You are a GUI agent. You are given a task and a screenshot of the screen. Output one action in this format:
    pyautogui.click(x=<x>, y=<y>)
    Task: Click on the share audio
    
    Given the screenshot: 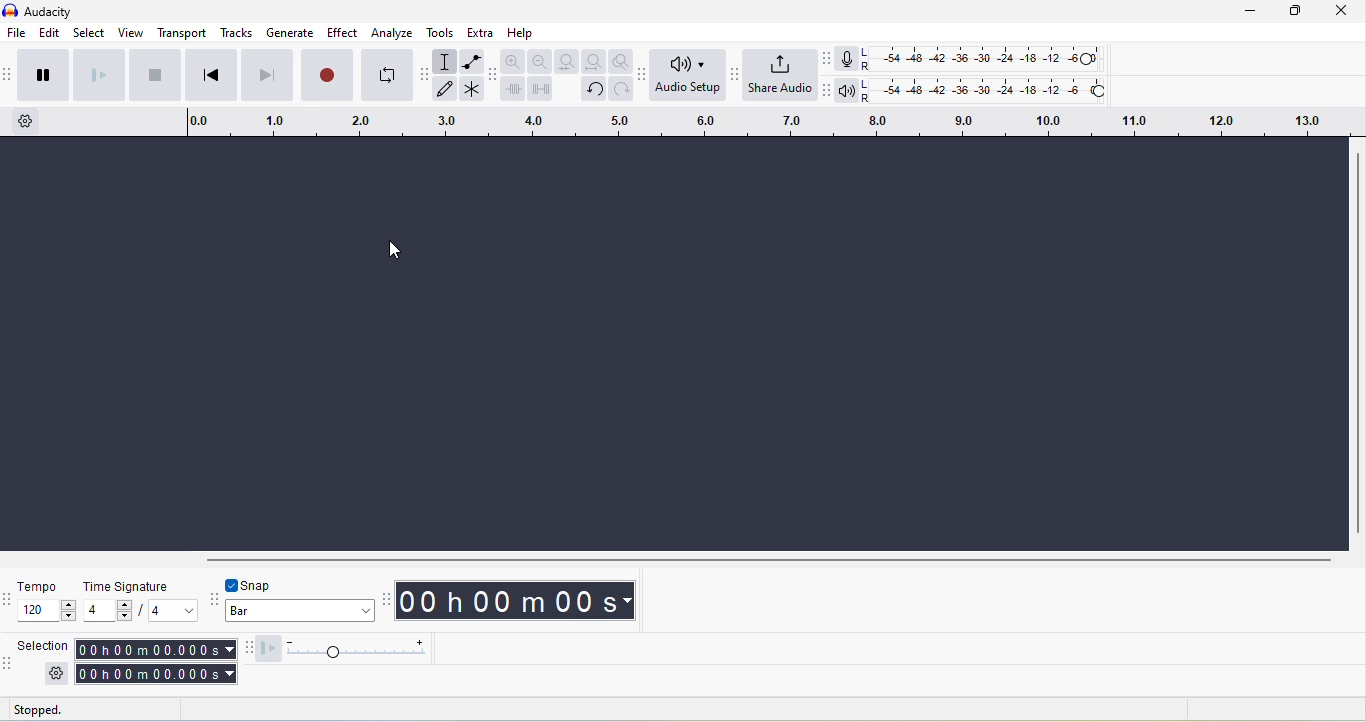 What is the action you would take?
    pyautogui.click(x=780, y=76)
    